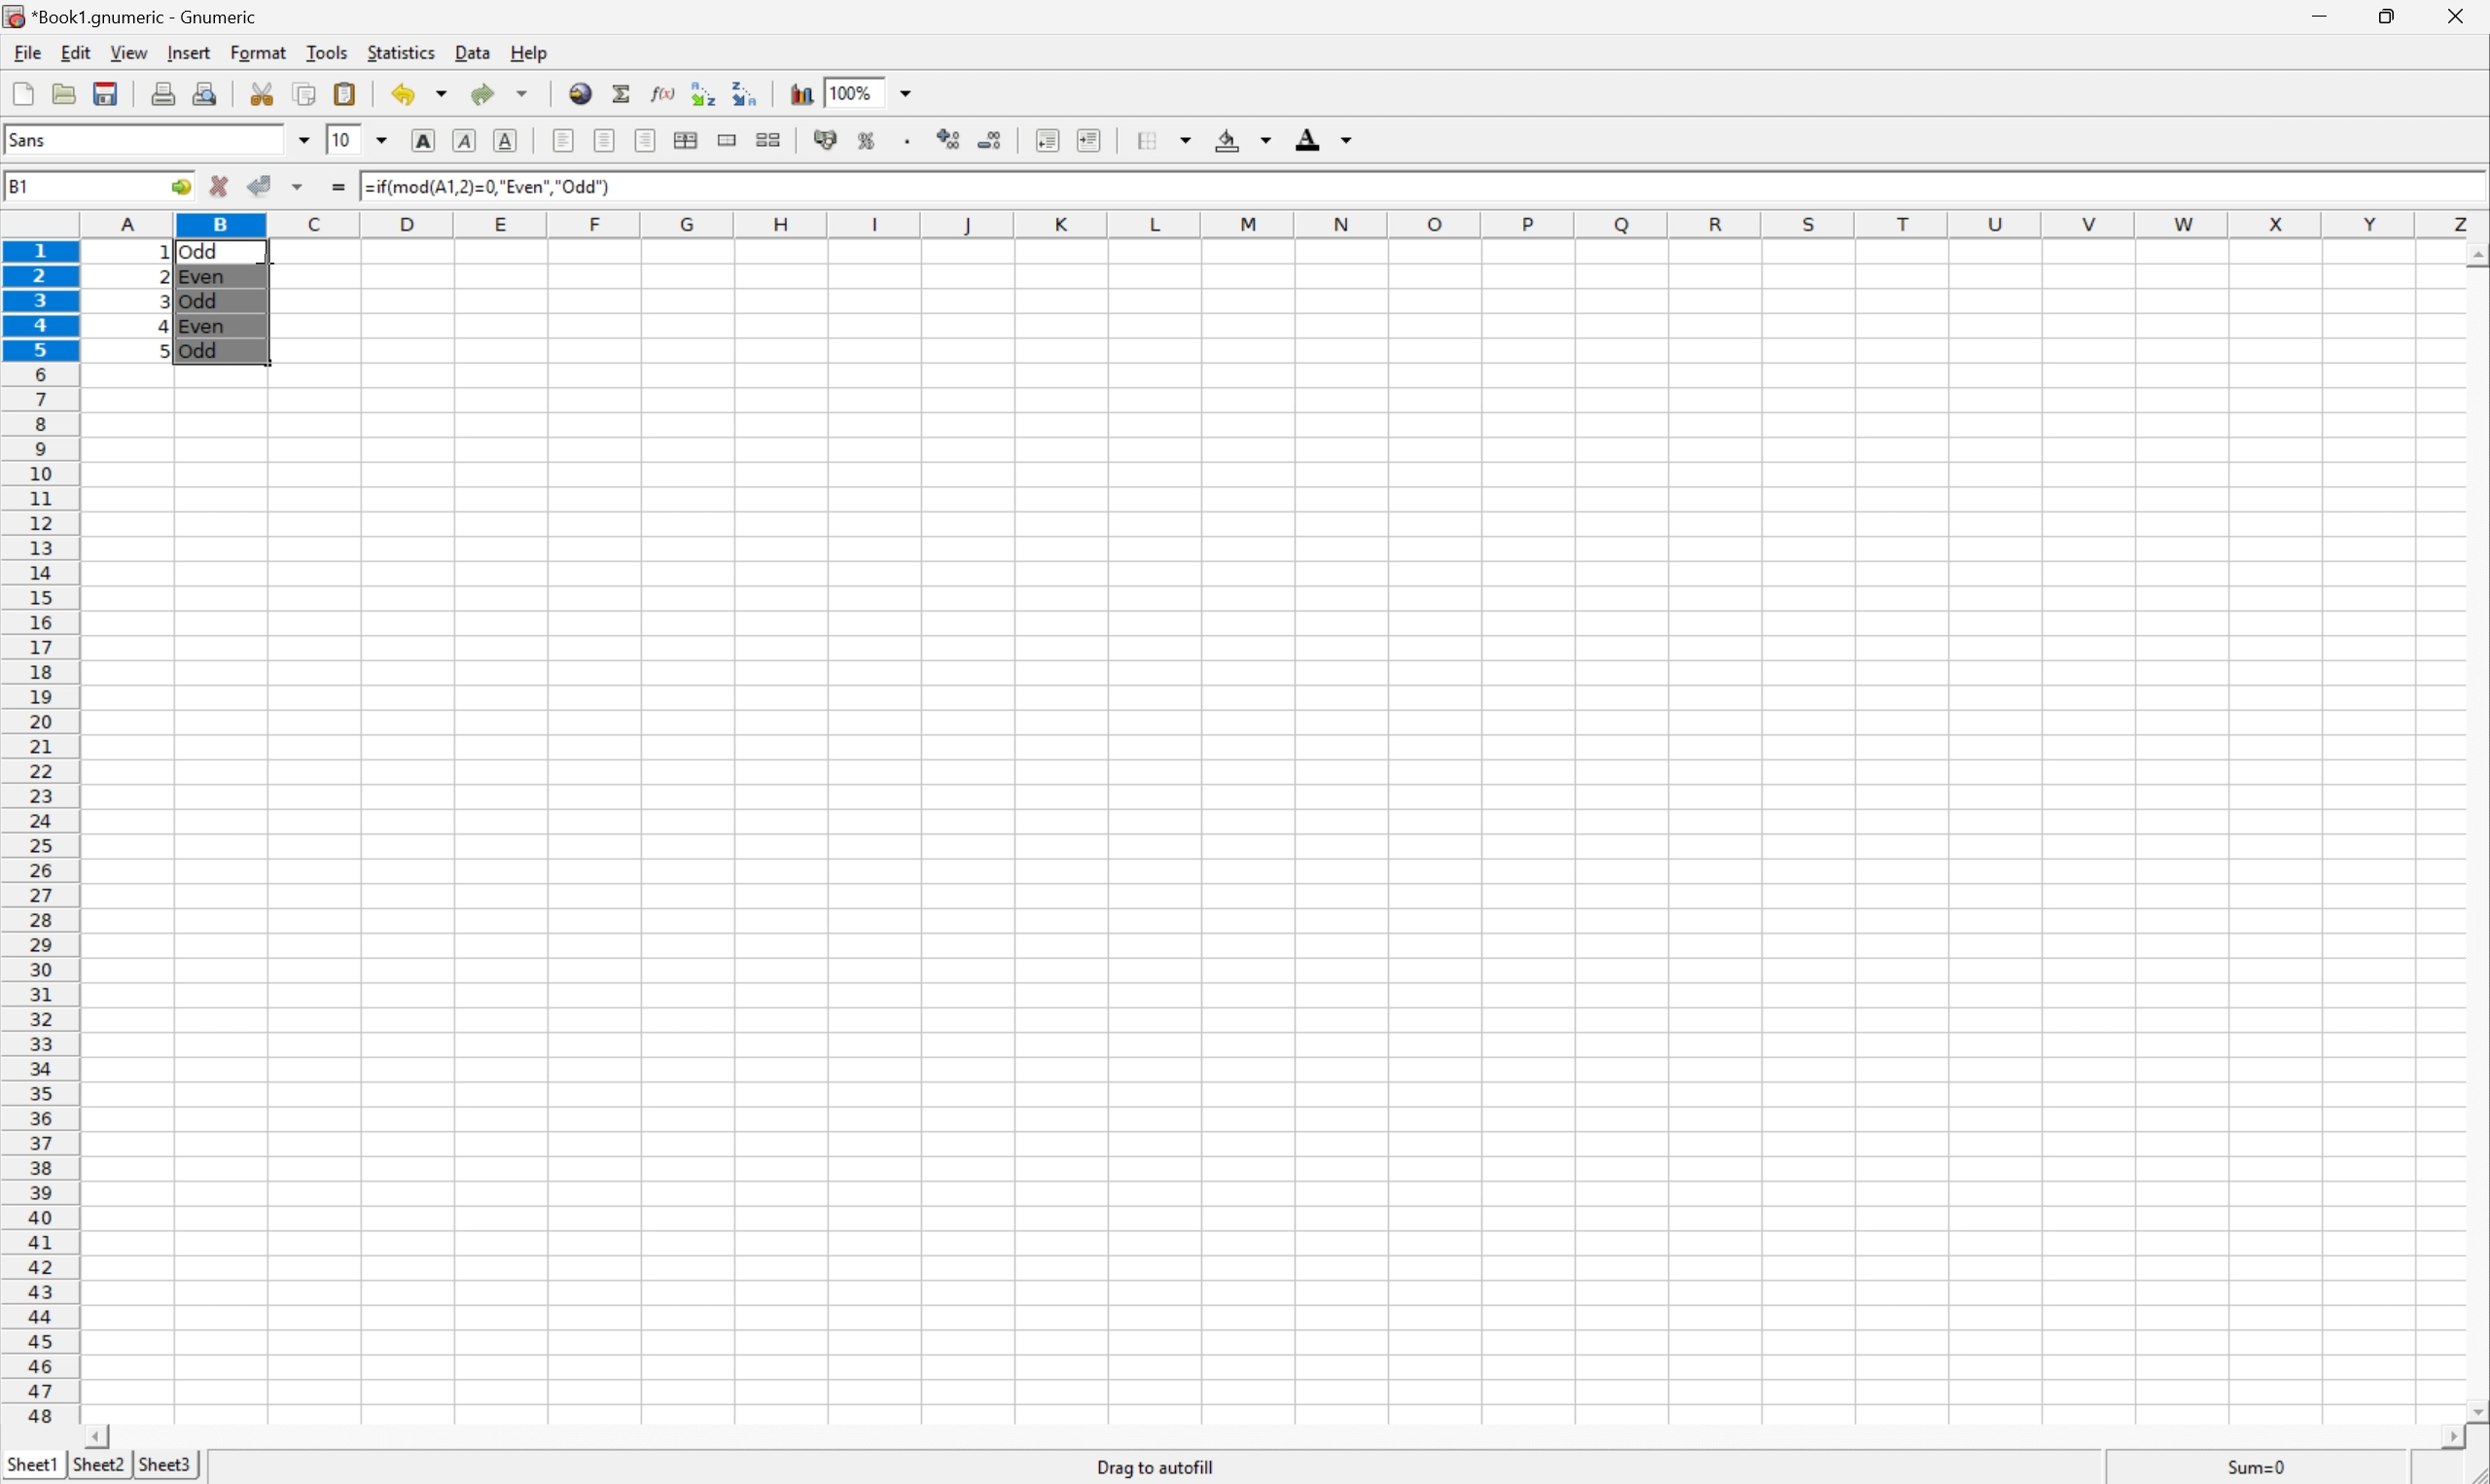 This screenshot has width=2490, height=1484. What do you see at coordinates (743, 91) in the screenshot?
I see `Sort the selected region in descending order based on the first column selected` at bounding box center [743, 91].